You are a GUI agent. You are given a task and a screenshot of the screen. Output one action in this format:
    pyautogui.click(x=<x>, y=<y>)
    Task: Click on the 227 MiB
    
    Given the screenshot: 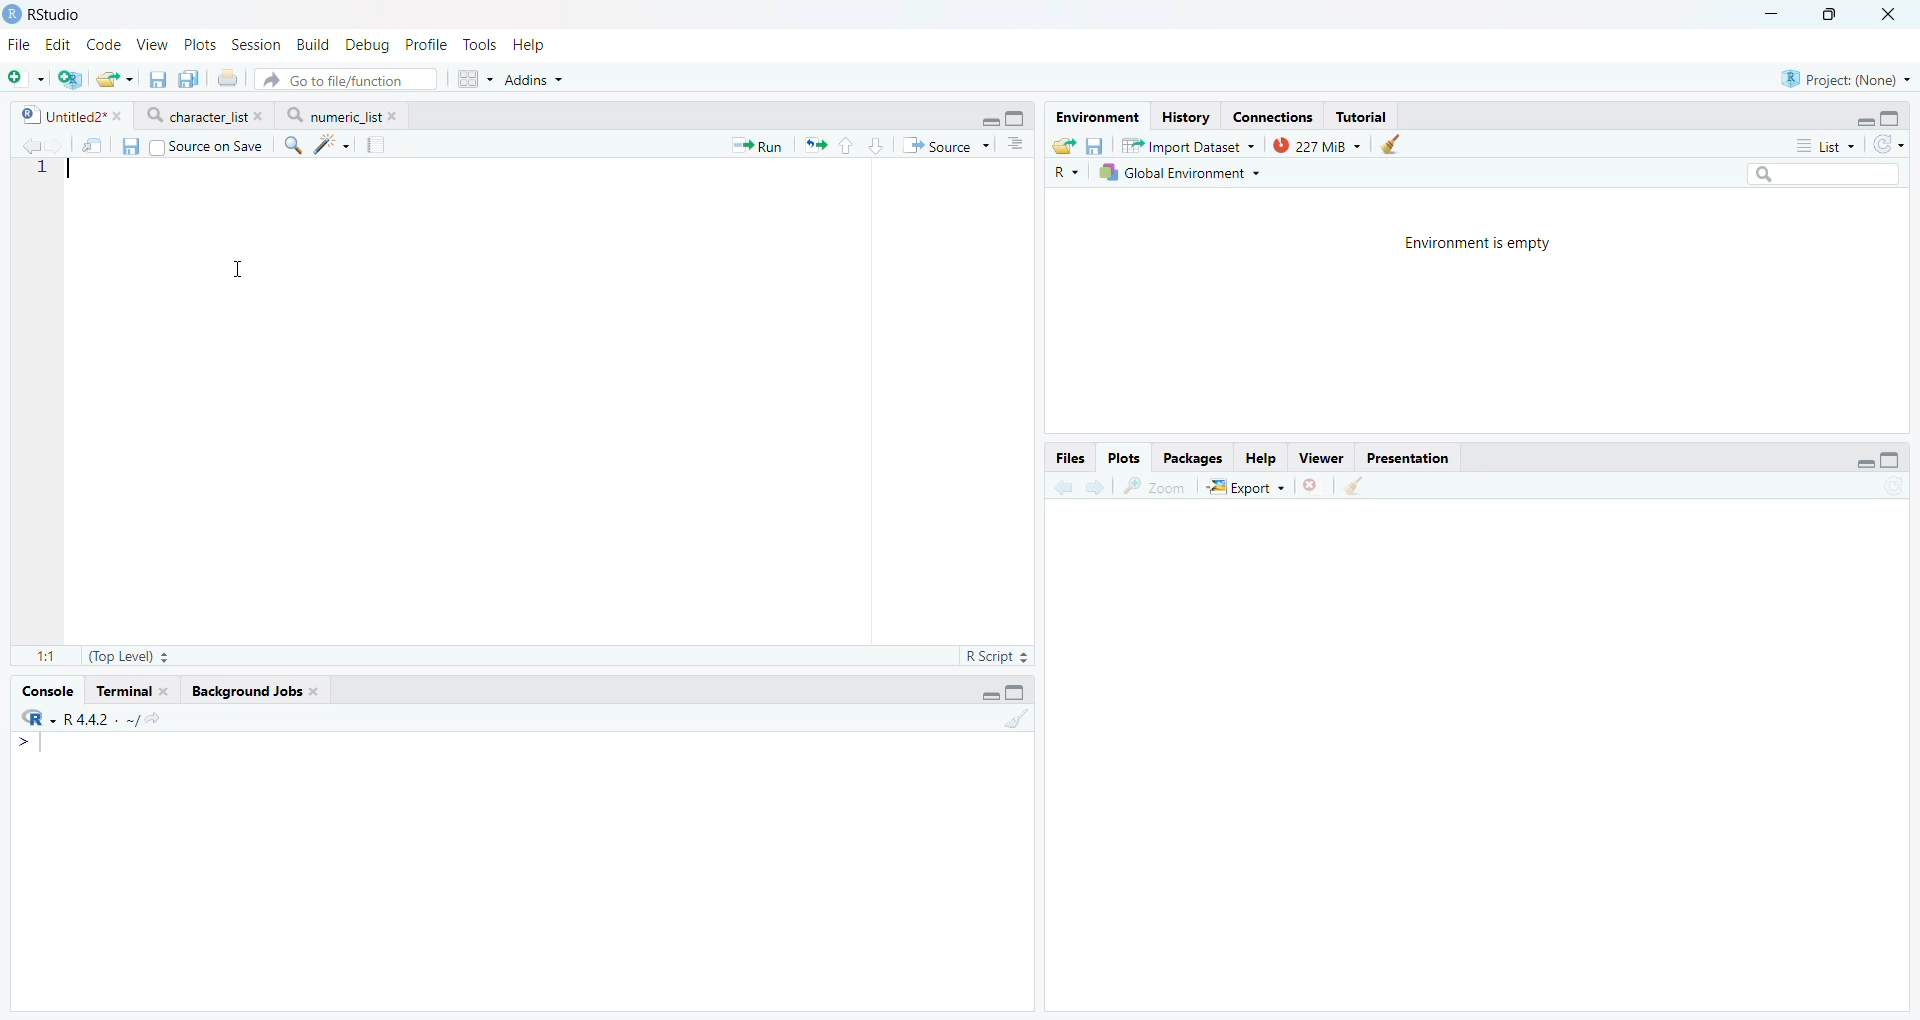 What is the action you would take?
    pyautogui.click(x=1313, y=144)
    